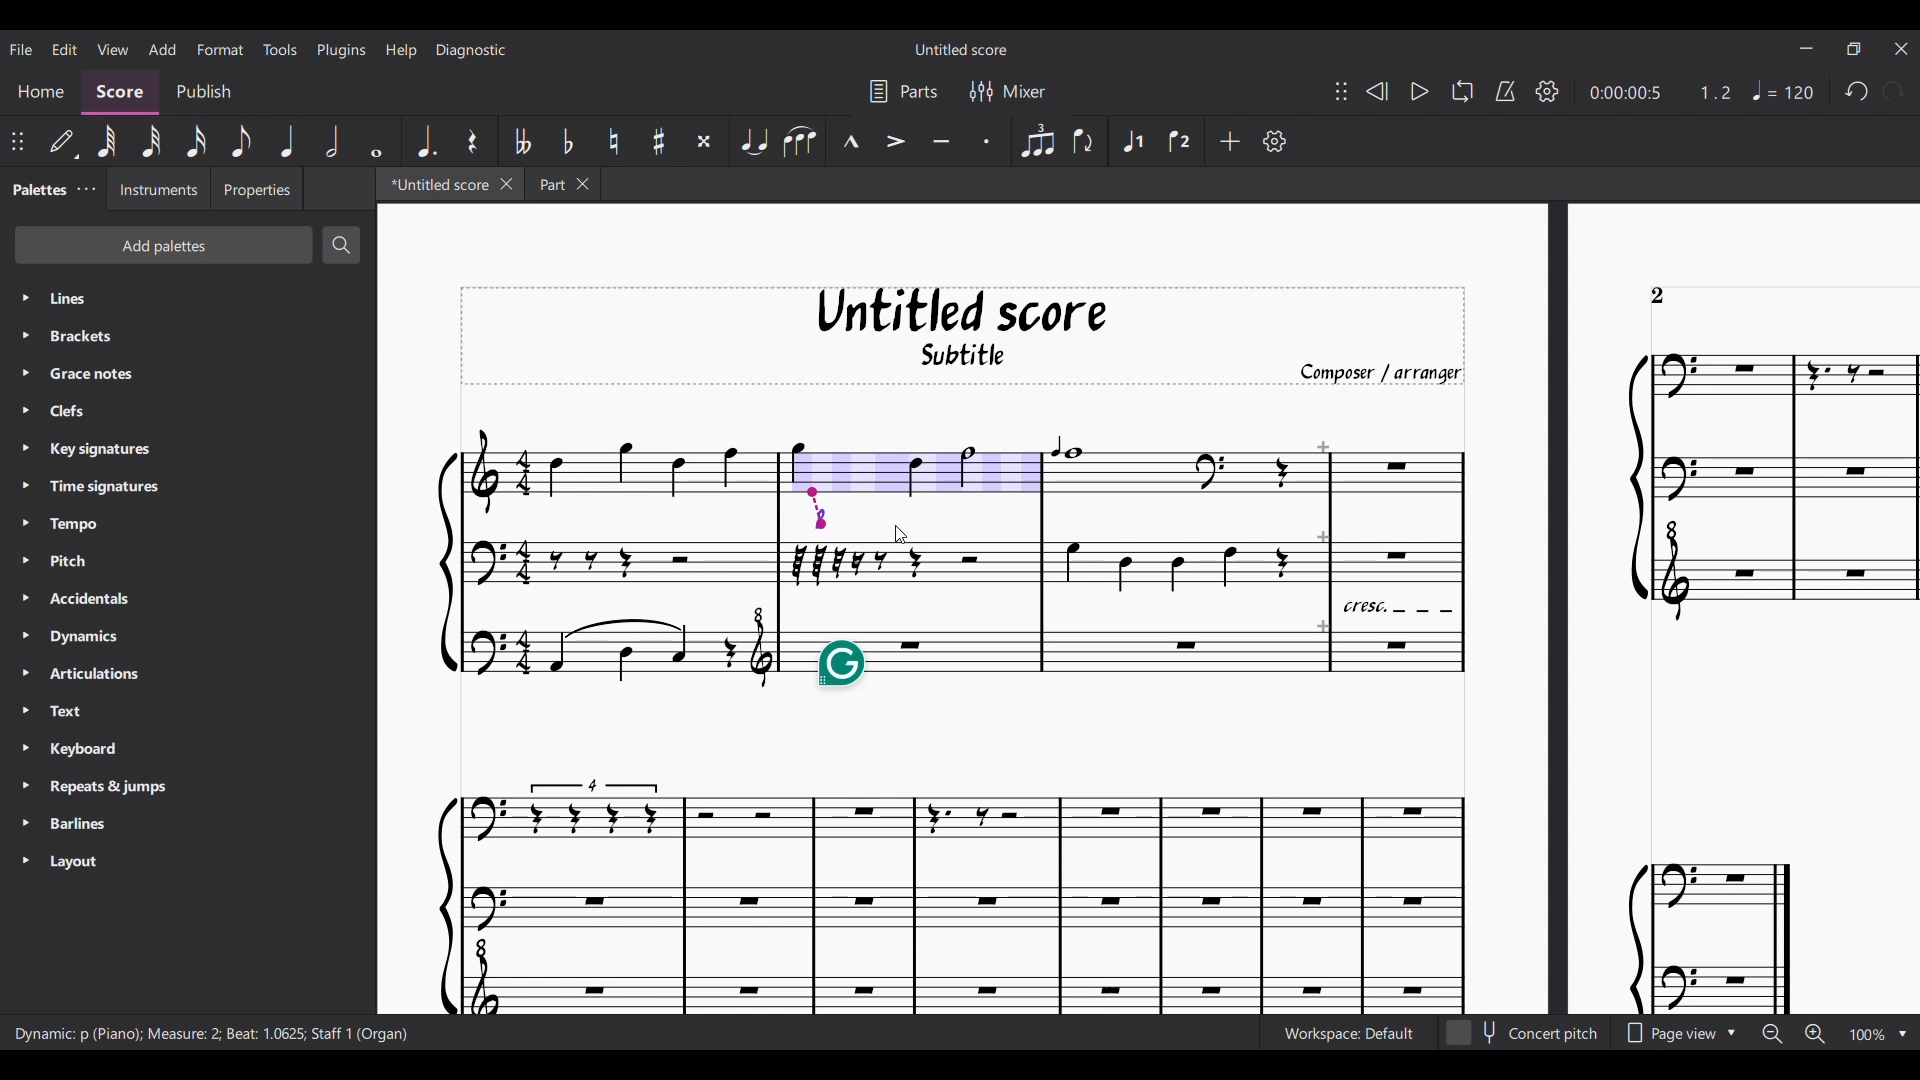 This screenshot has height=1080, width=1920. What do you see at coordinates (1783, 90) in the screenshot?
I see `Tempo` at bounding box center [1783, 90].